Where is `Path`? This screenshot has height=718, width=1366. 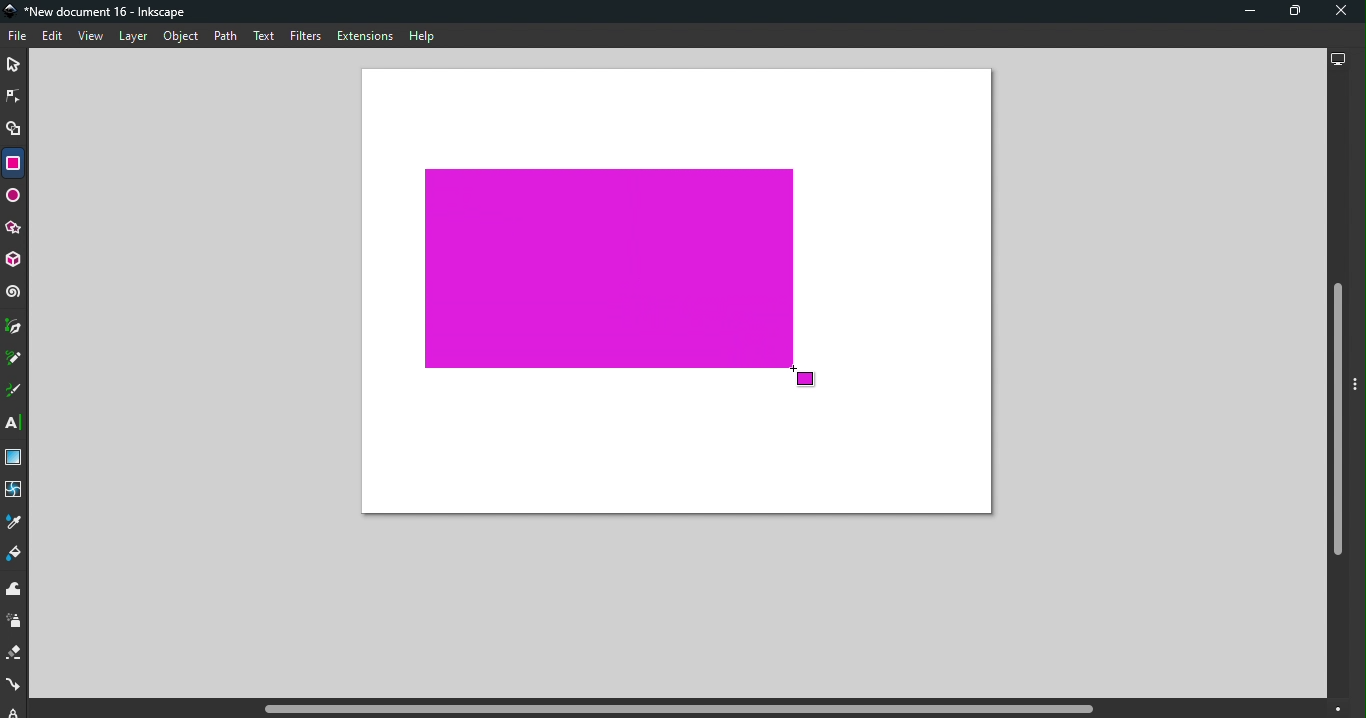 Path is located at coordinates (225, 38).